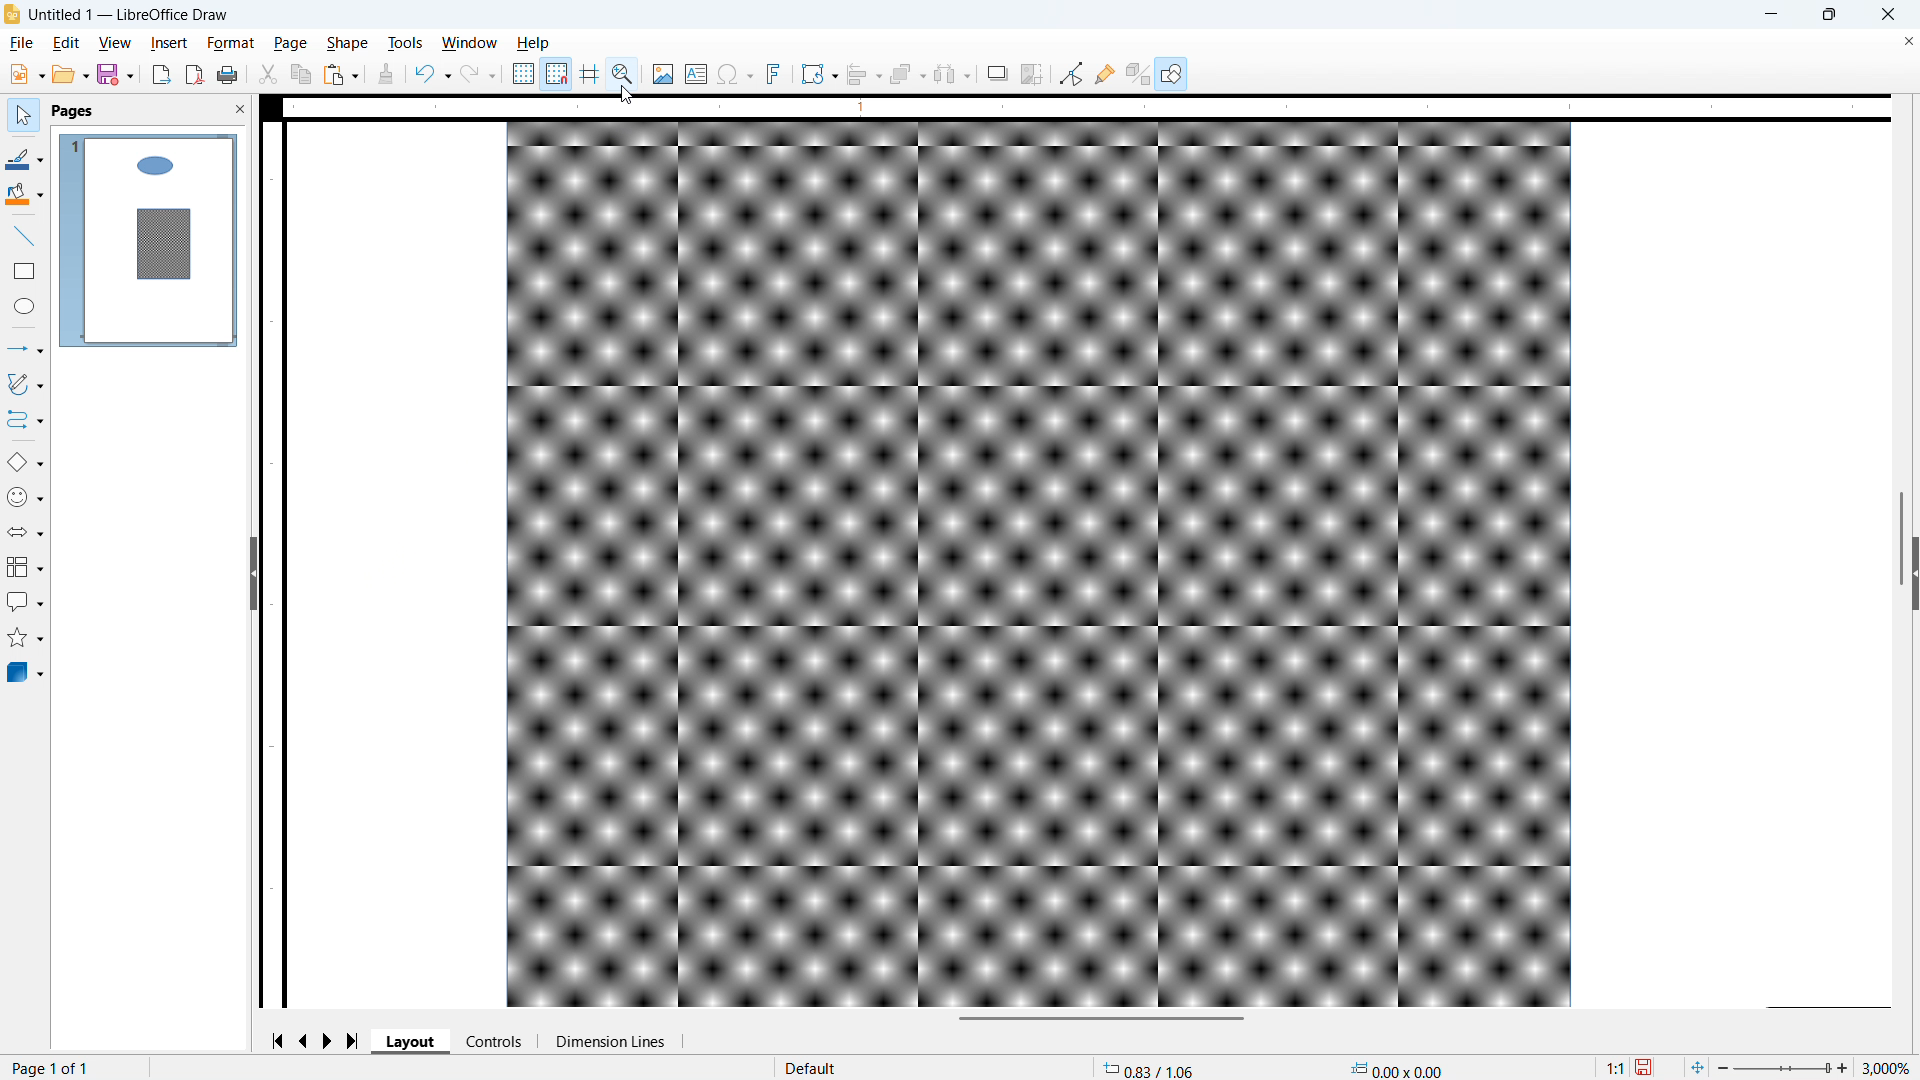 This screenshot has height=1080, width=1920. Describe the element at coordinates (269, 74) in the screenshot. I see `cut ` at that location.